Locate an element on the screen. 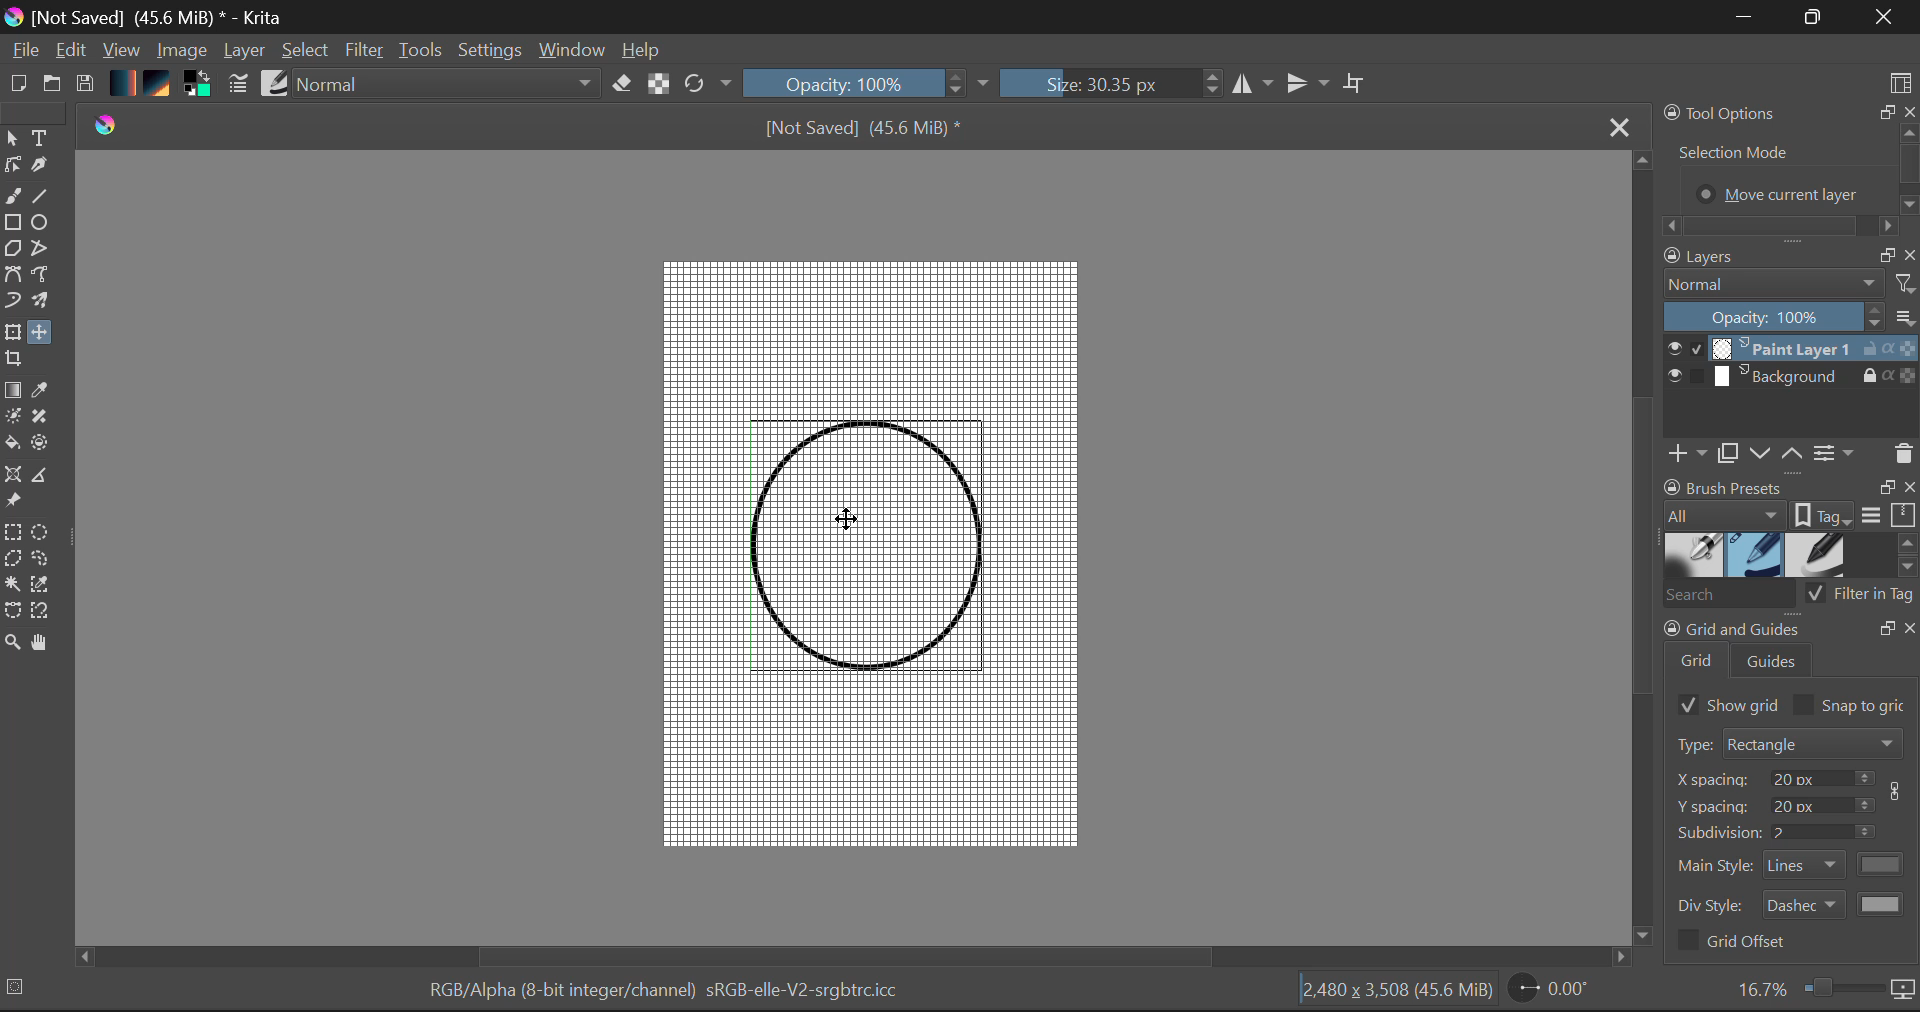  Zoom is located at coordinates (1824, 990).